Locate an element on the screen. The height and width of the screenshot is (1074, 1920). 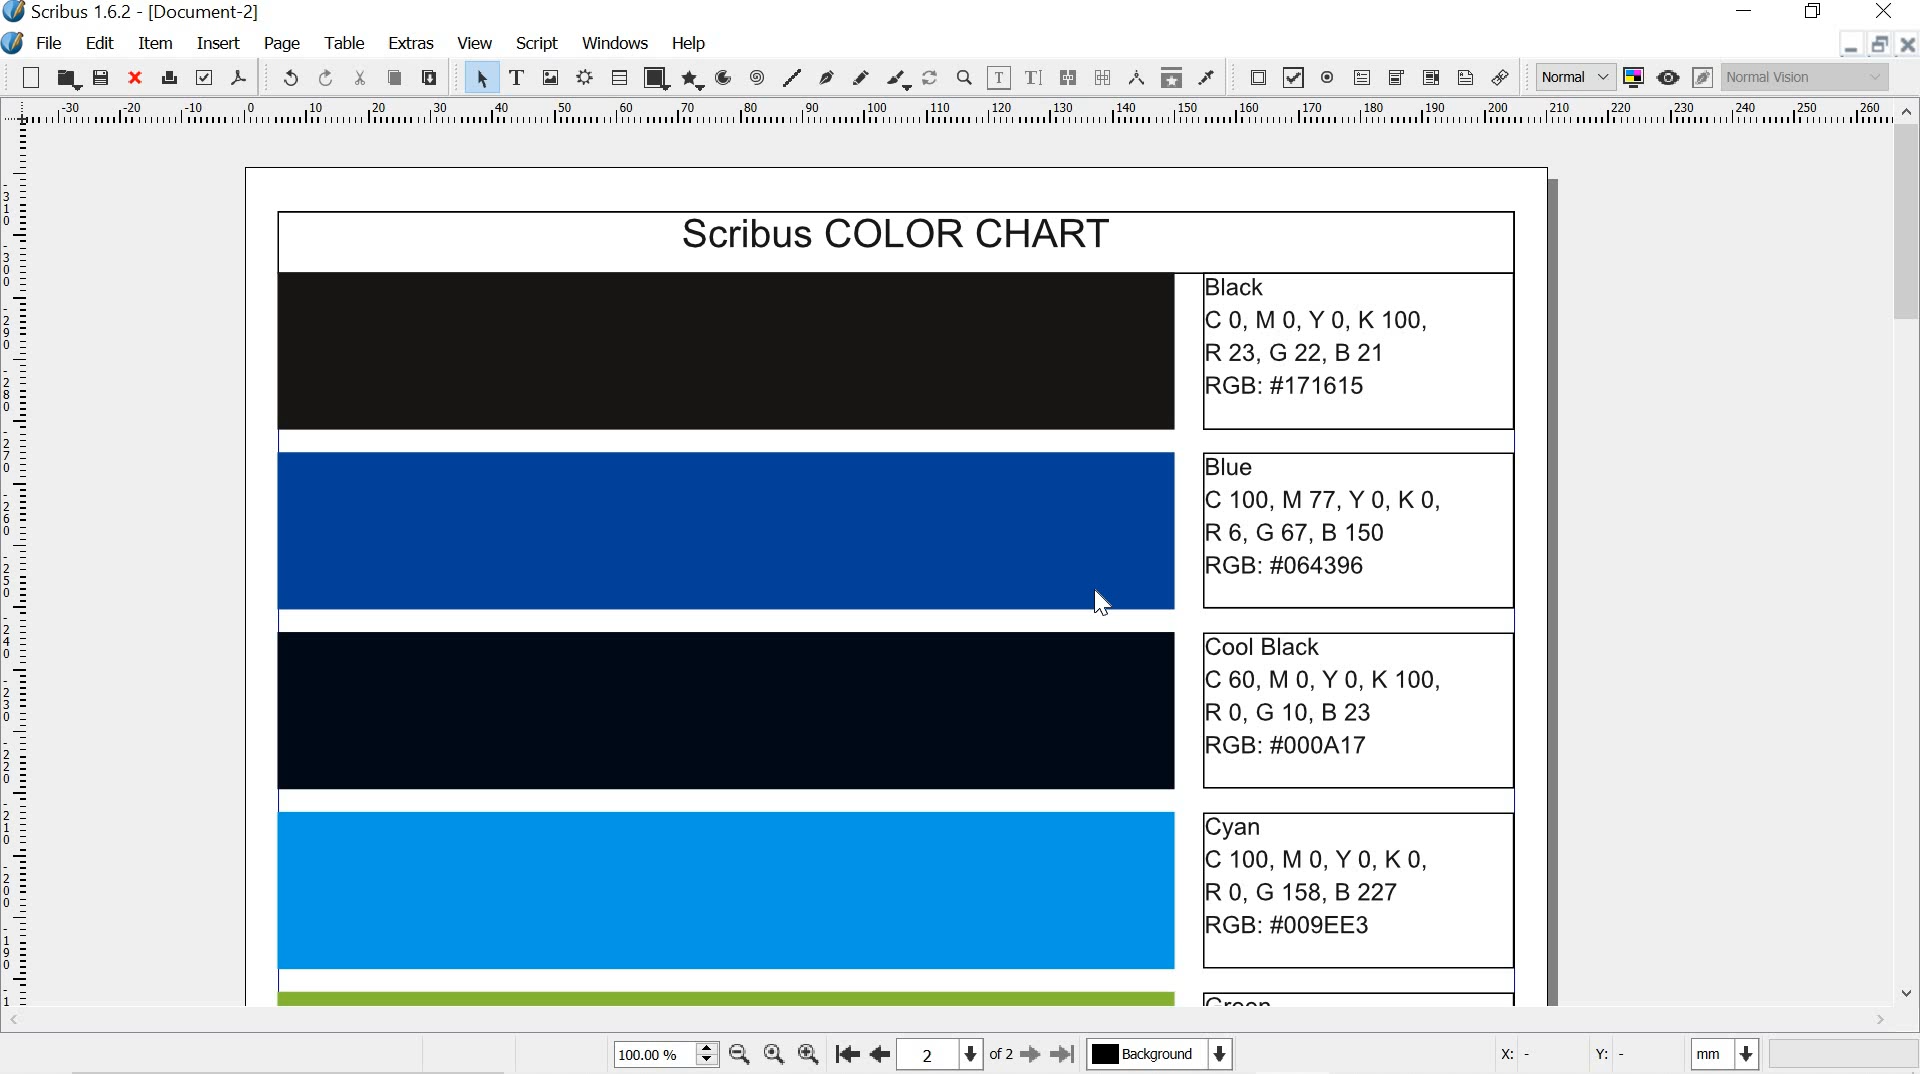
preflight verifier is located at coordinates (204, 77).